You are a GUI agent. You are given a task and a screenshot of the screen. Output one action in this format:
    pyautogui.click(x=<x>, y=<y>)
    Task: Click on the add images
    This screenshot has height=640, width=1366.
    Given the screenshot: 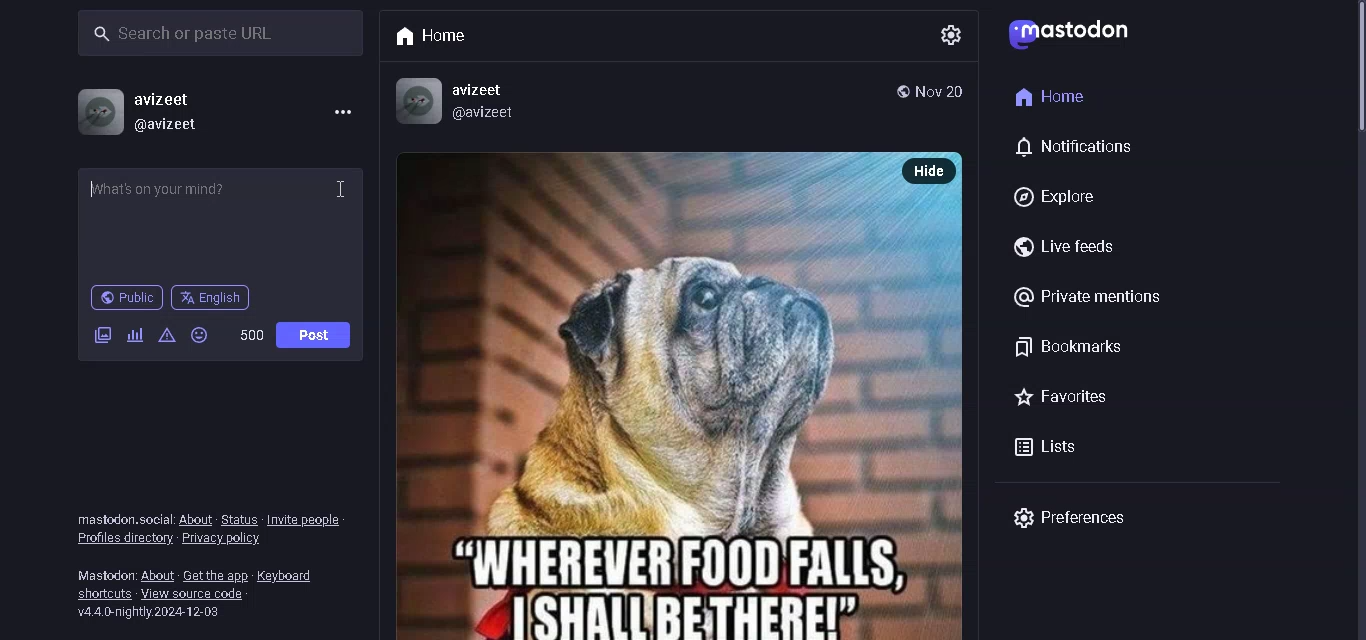 What is the action you would take?
    pyautogui.click(x=100, y=336)
    